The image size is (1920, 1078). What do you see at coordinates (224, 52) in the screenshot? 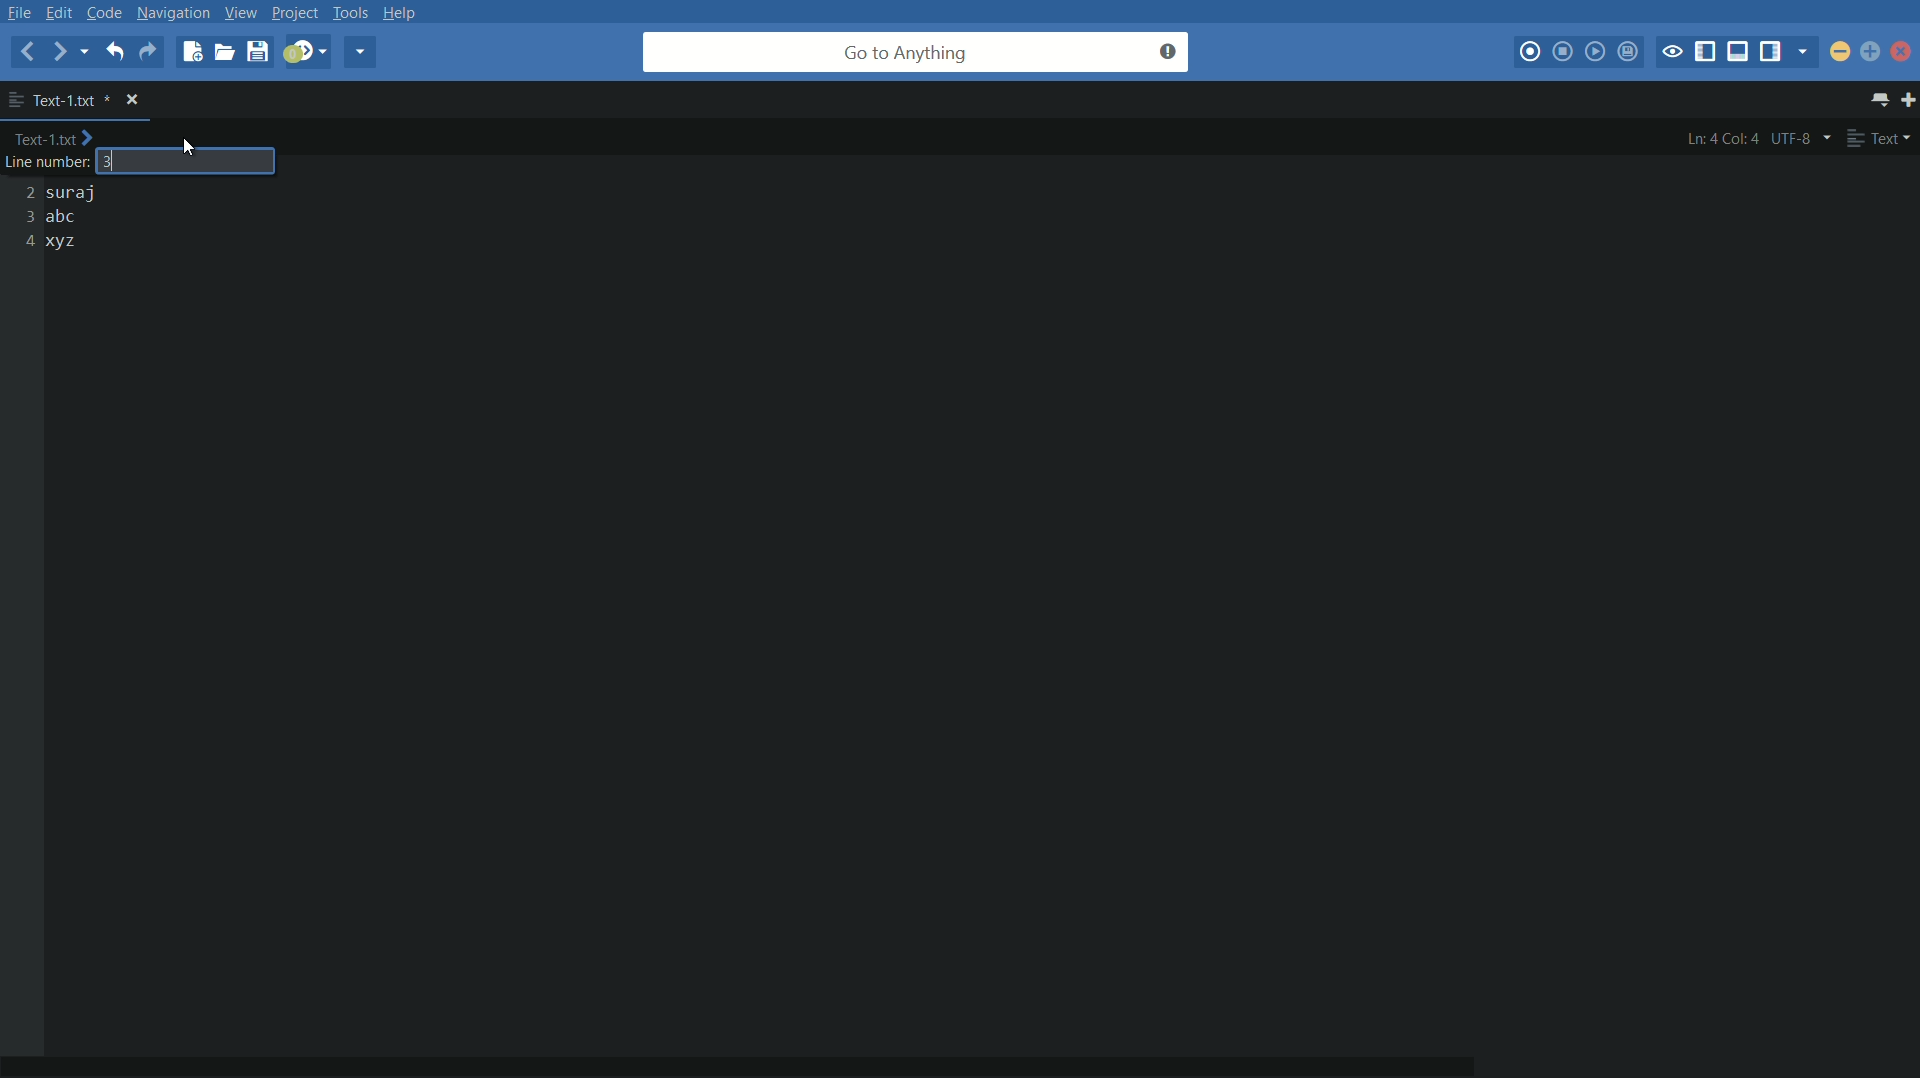
I see `open file` at bounding box center [224, 52].